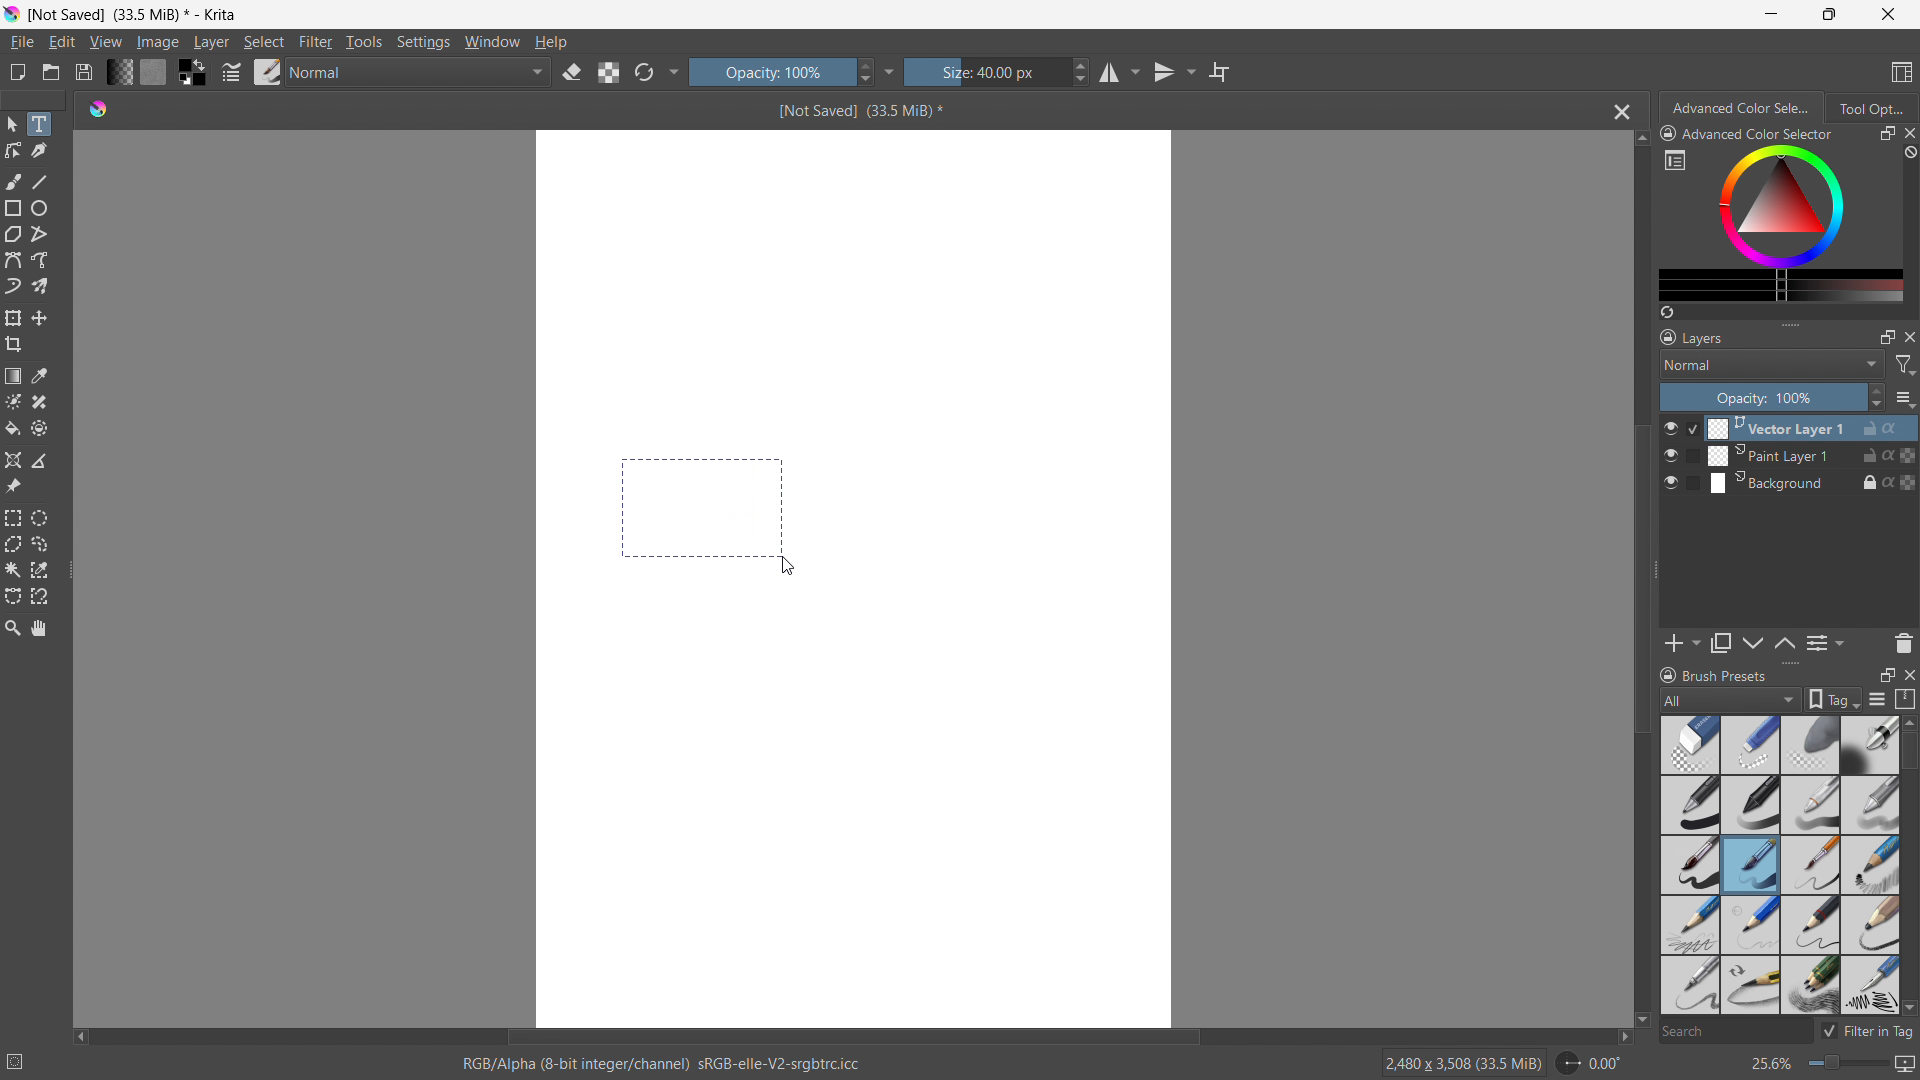  Describe the element at coordinates (39, 402) in the screenshot. I see `smart patch tool` at that location.